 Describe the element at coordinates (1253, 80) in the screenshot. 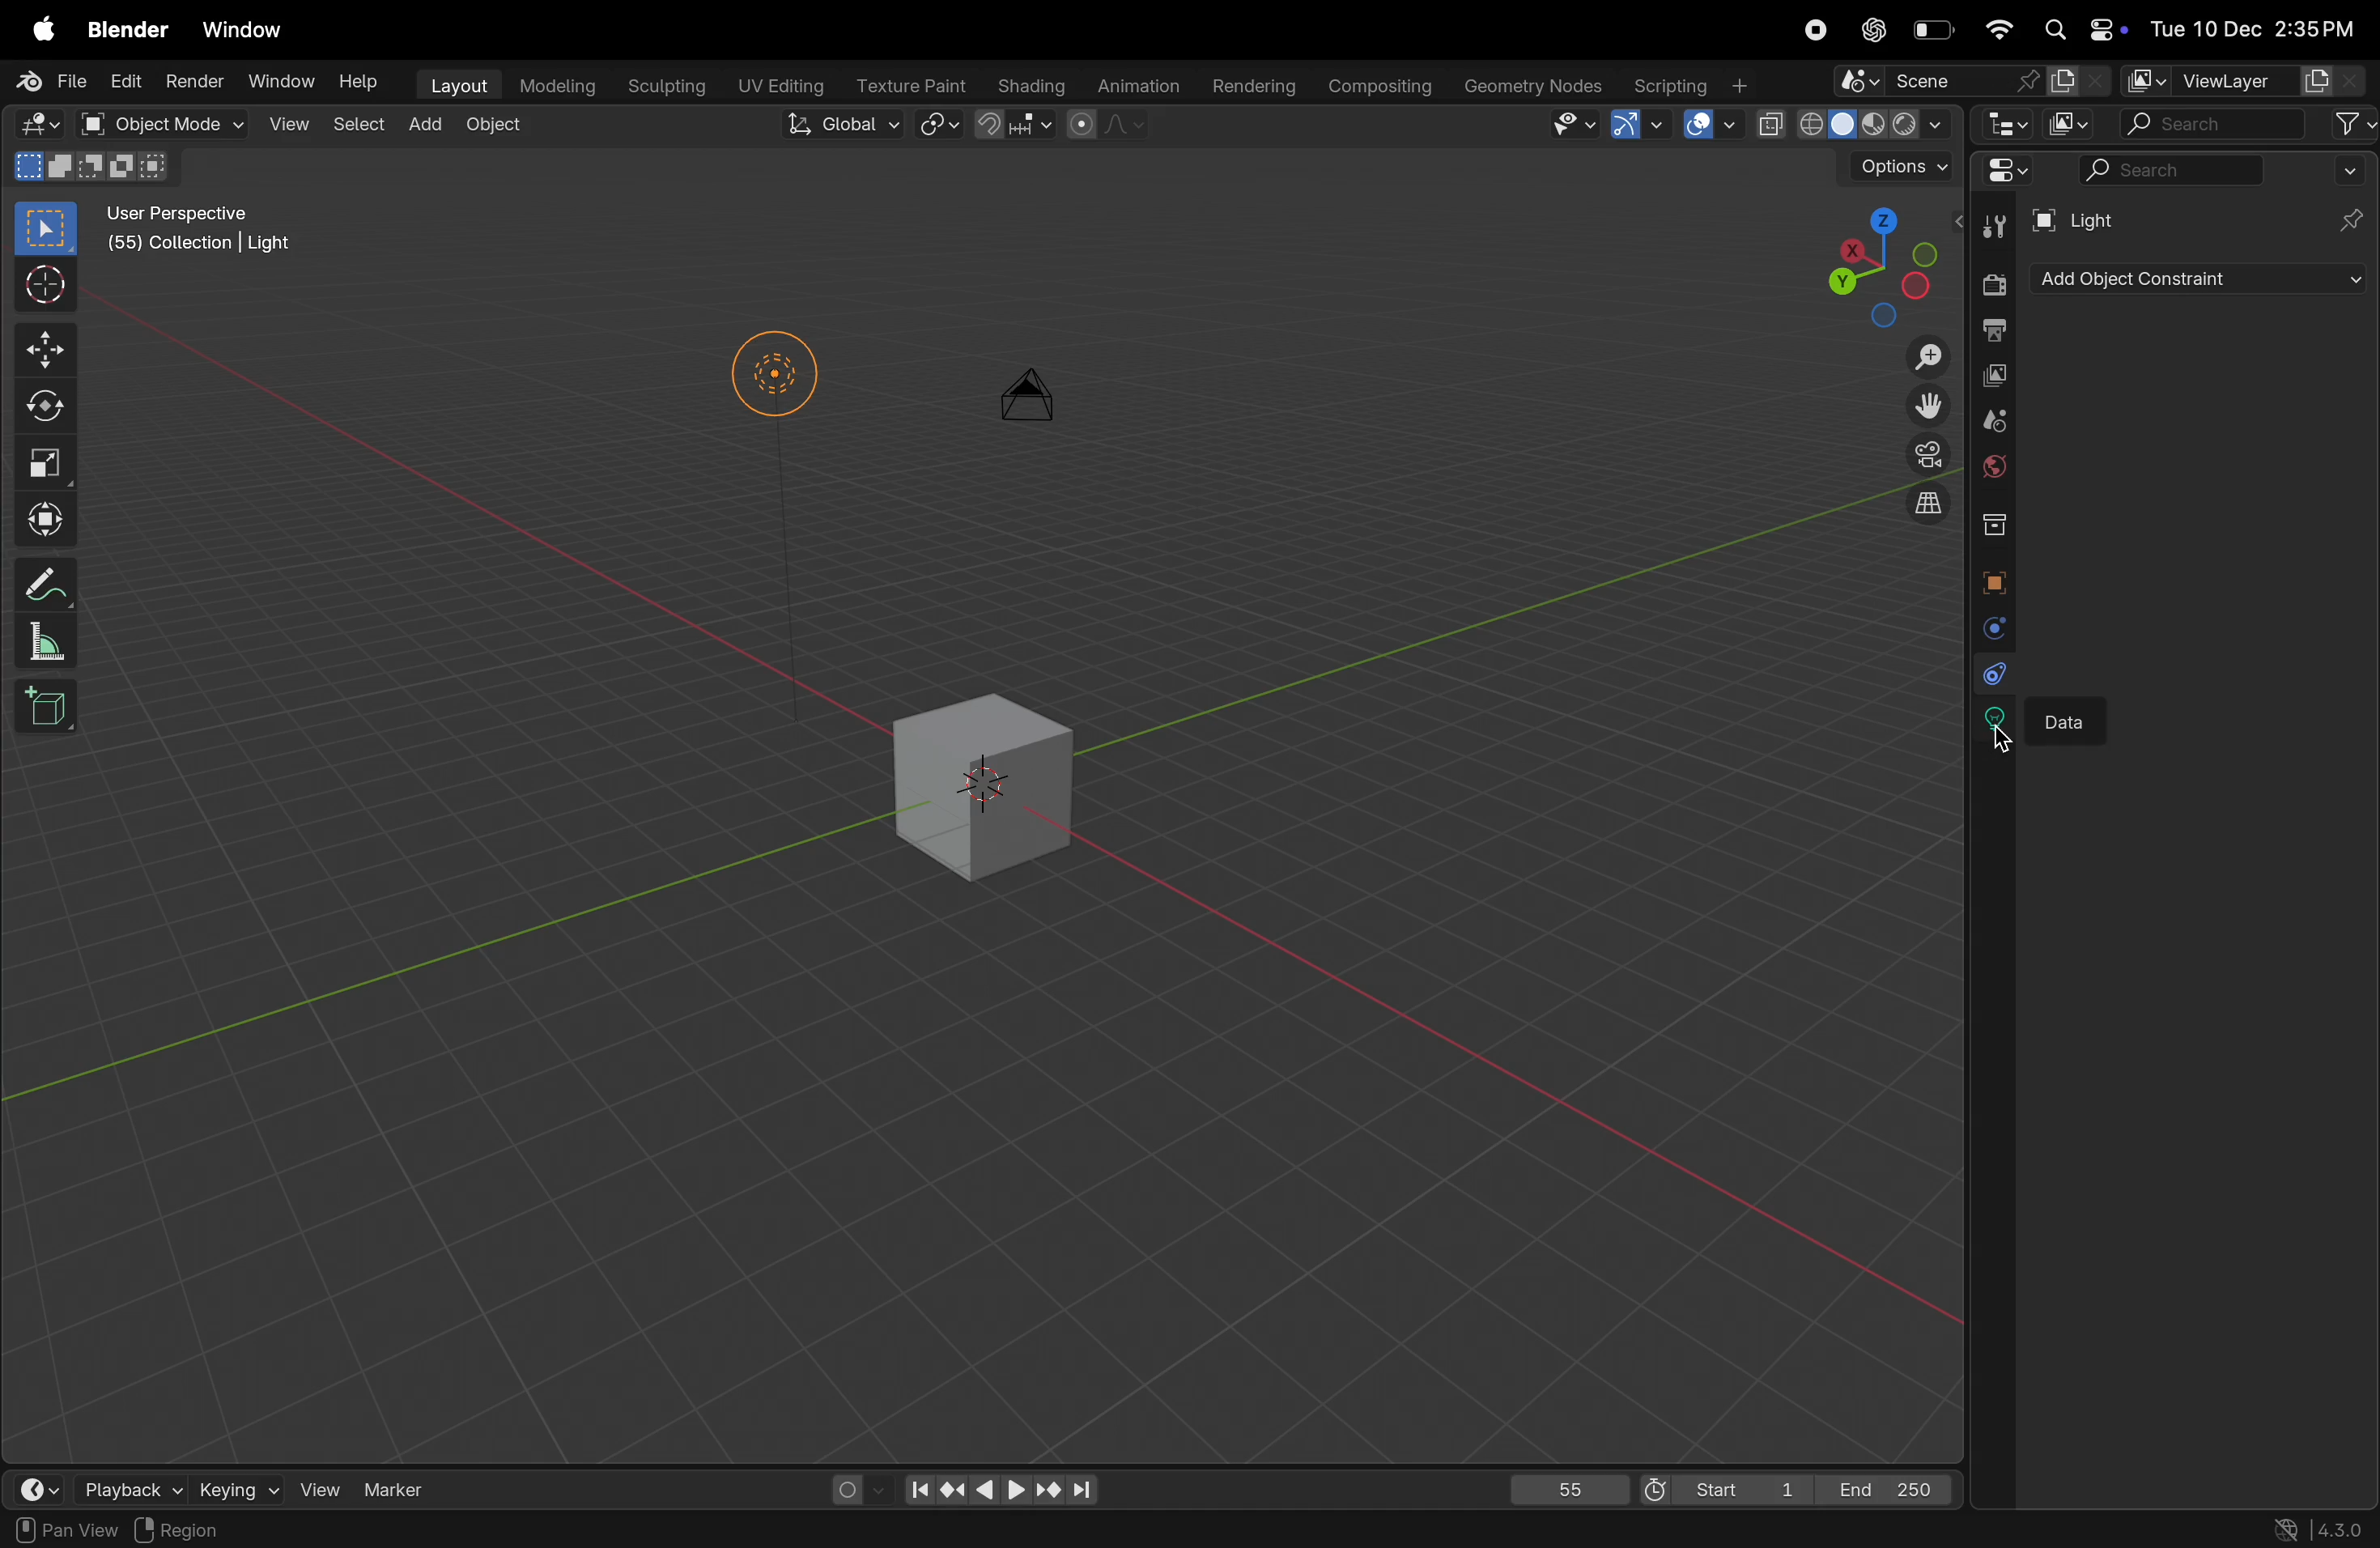

I see `rendering` at that location.